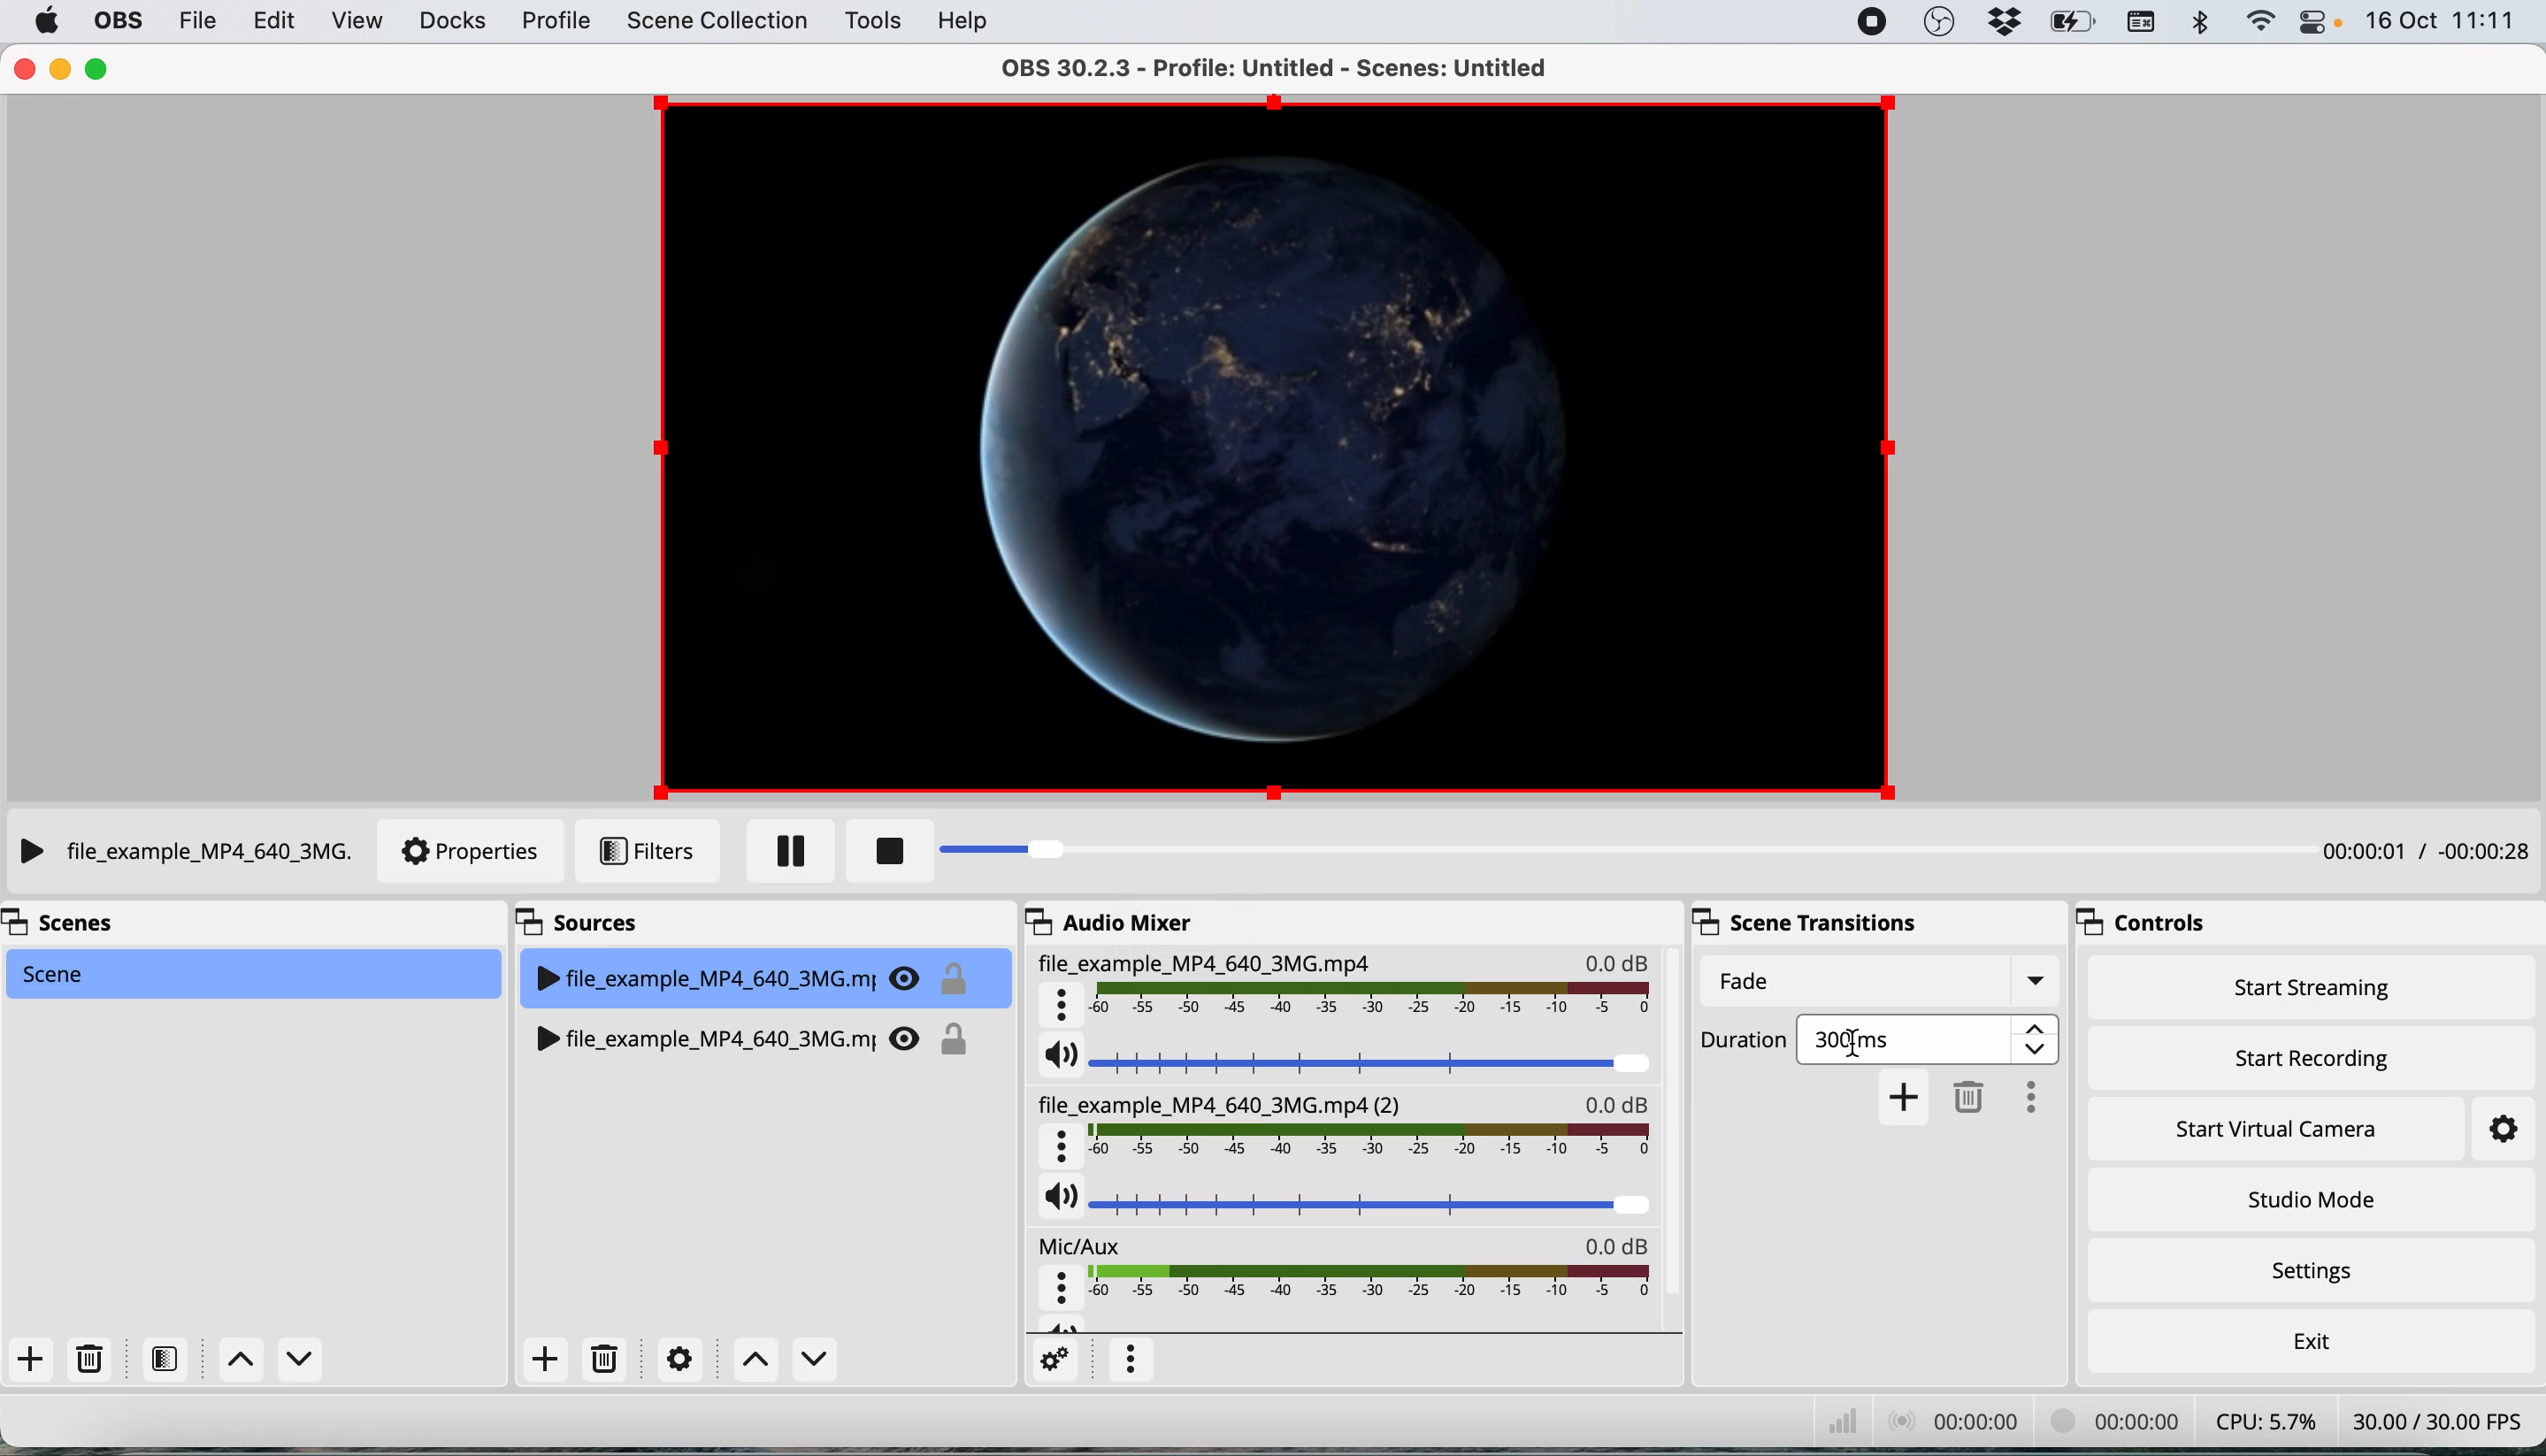  I want to click on battery, so click(2071, 26).